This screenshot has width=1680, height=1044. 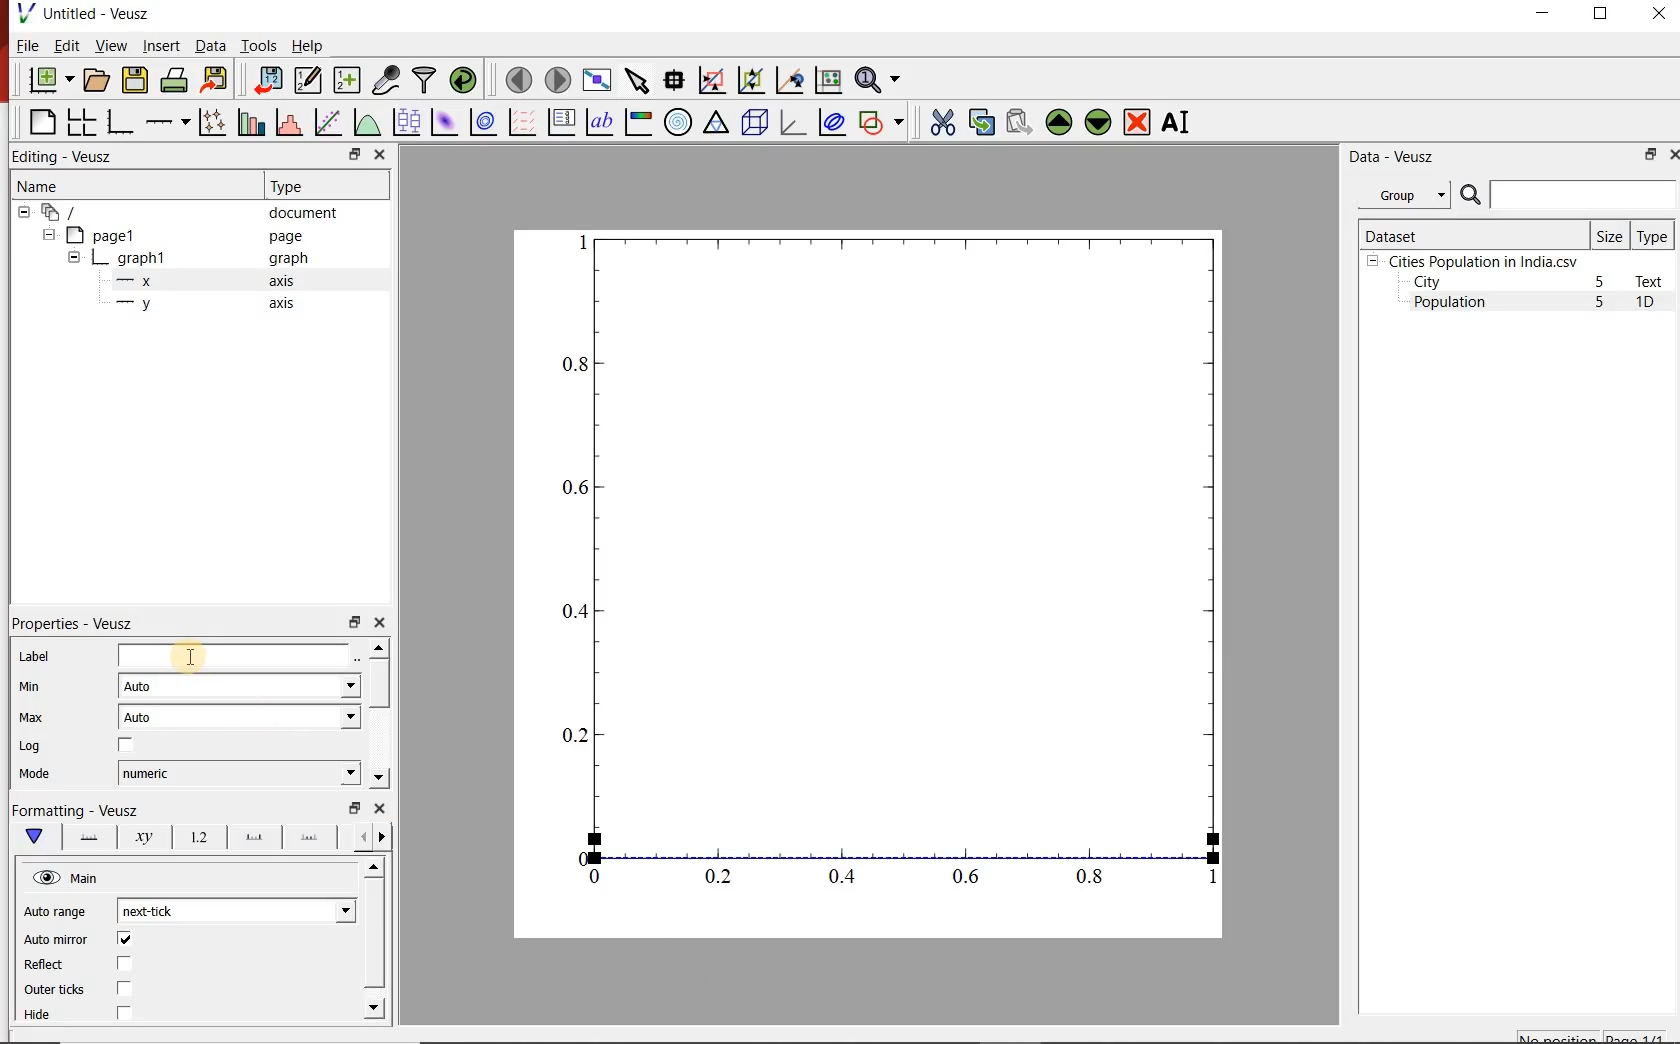 What do you see at coordinates (248, 840) in the screenshot?
I see `Major ticks` at bounding box center [248, 840].